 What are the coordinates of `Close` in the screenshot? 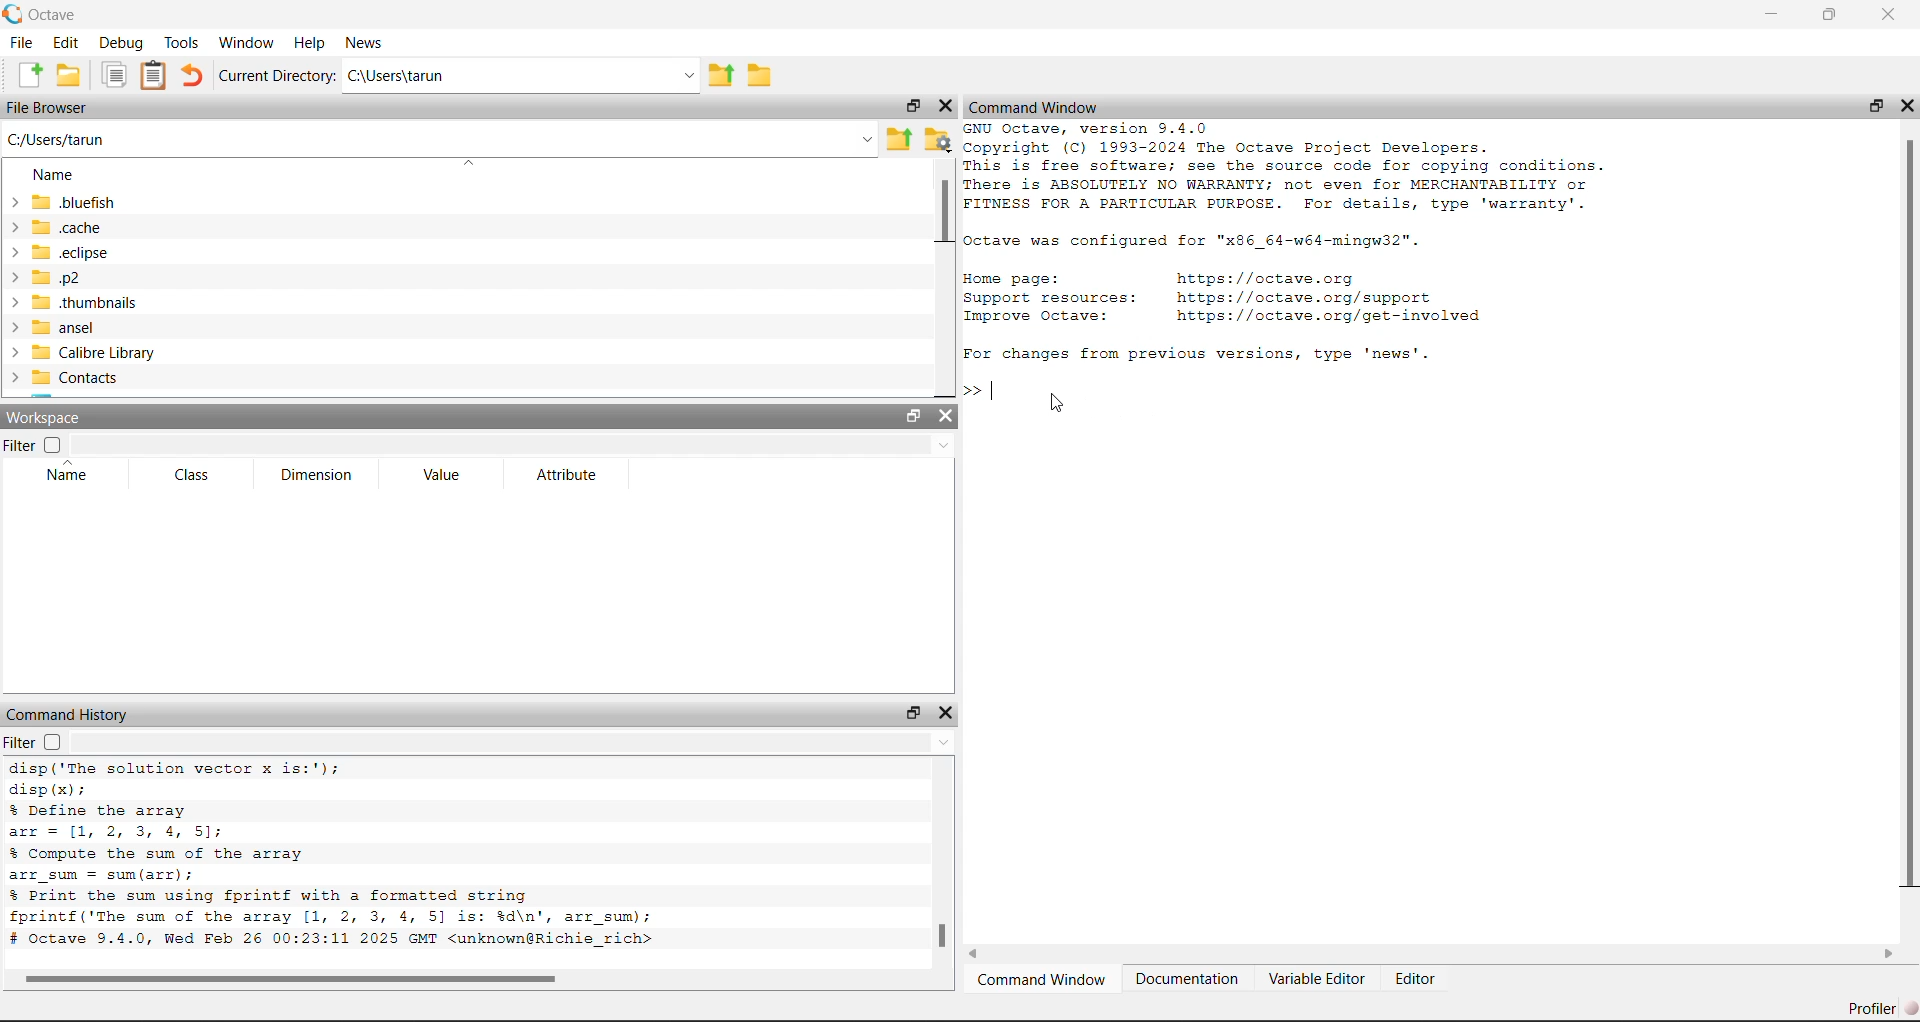 It's located at (1889, 15).